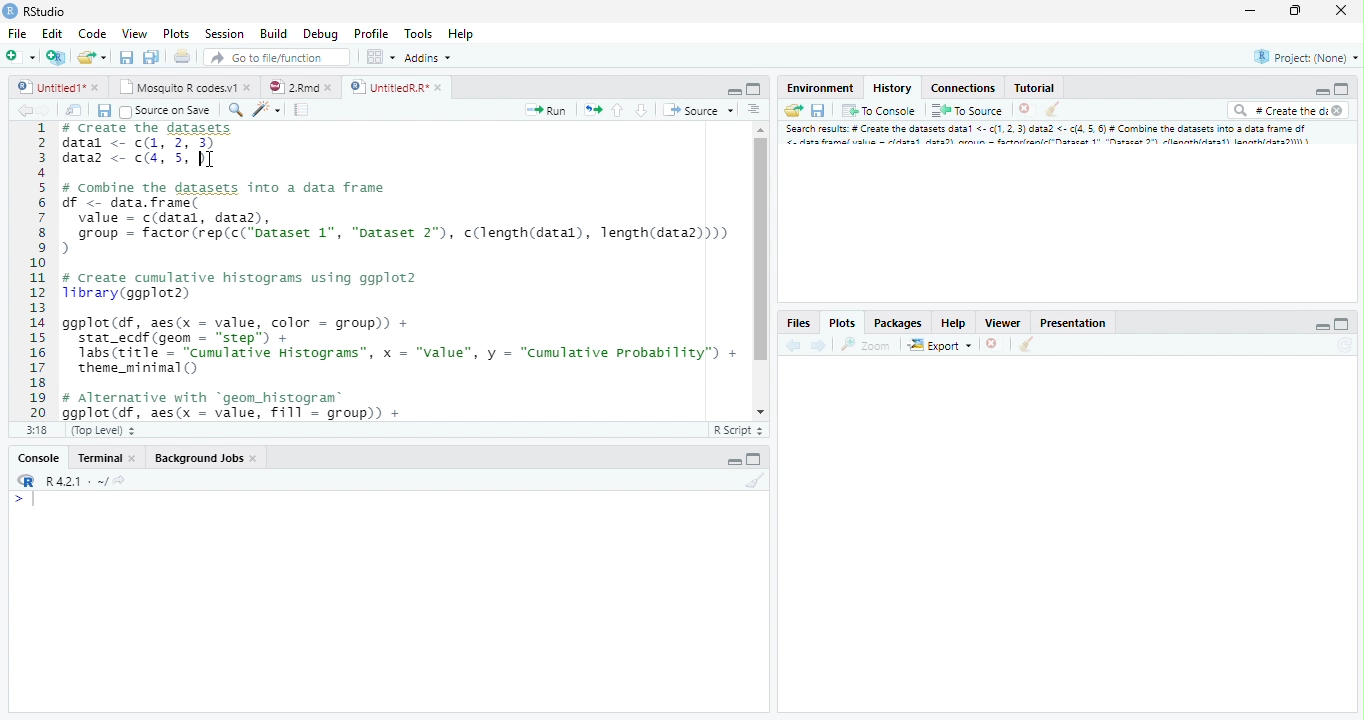 The height and width of the screenshot is (720, 1364). Describe the element at coordinates (30, 500) in the screenshot. I see `Input cursor` at that location.